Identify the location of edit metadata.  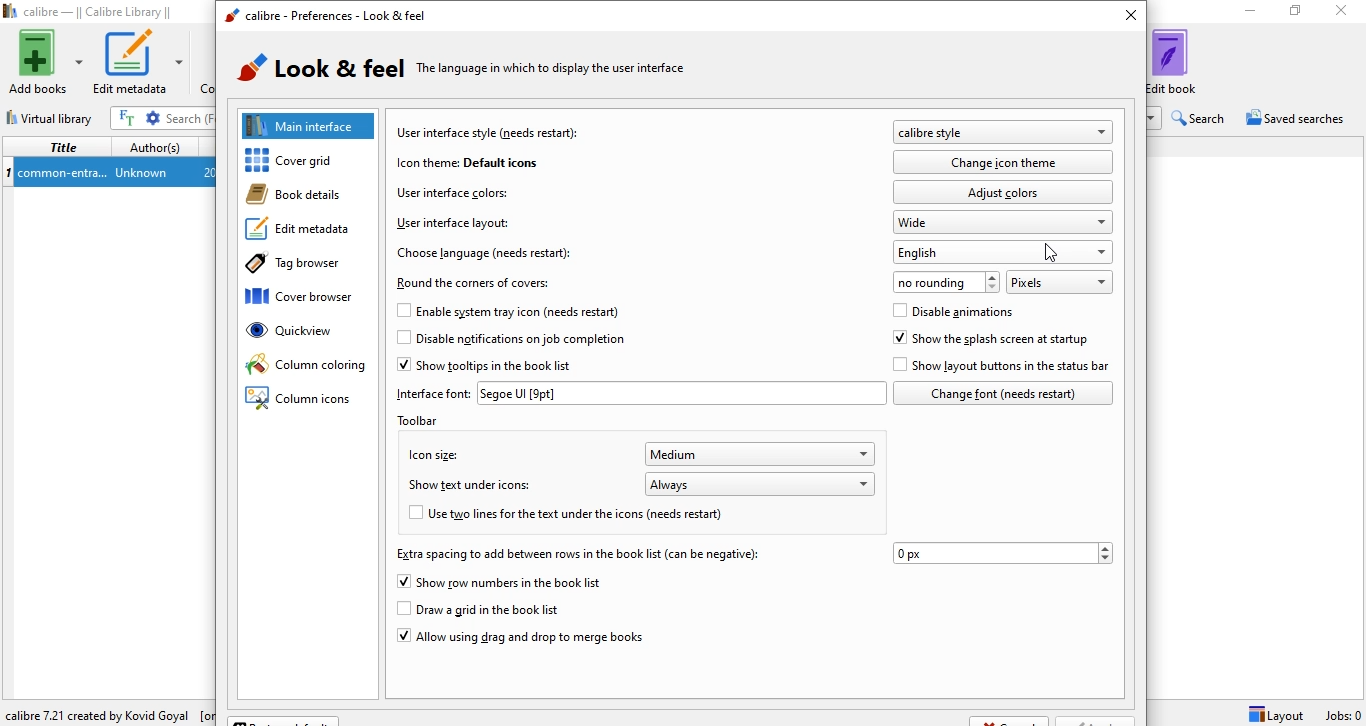
(304, 232).